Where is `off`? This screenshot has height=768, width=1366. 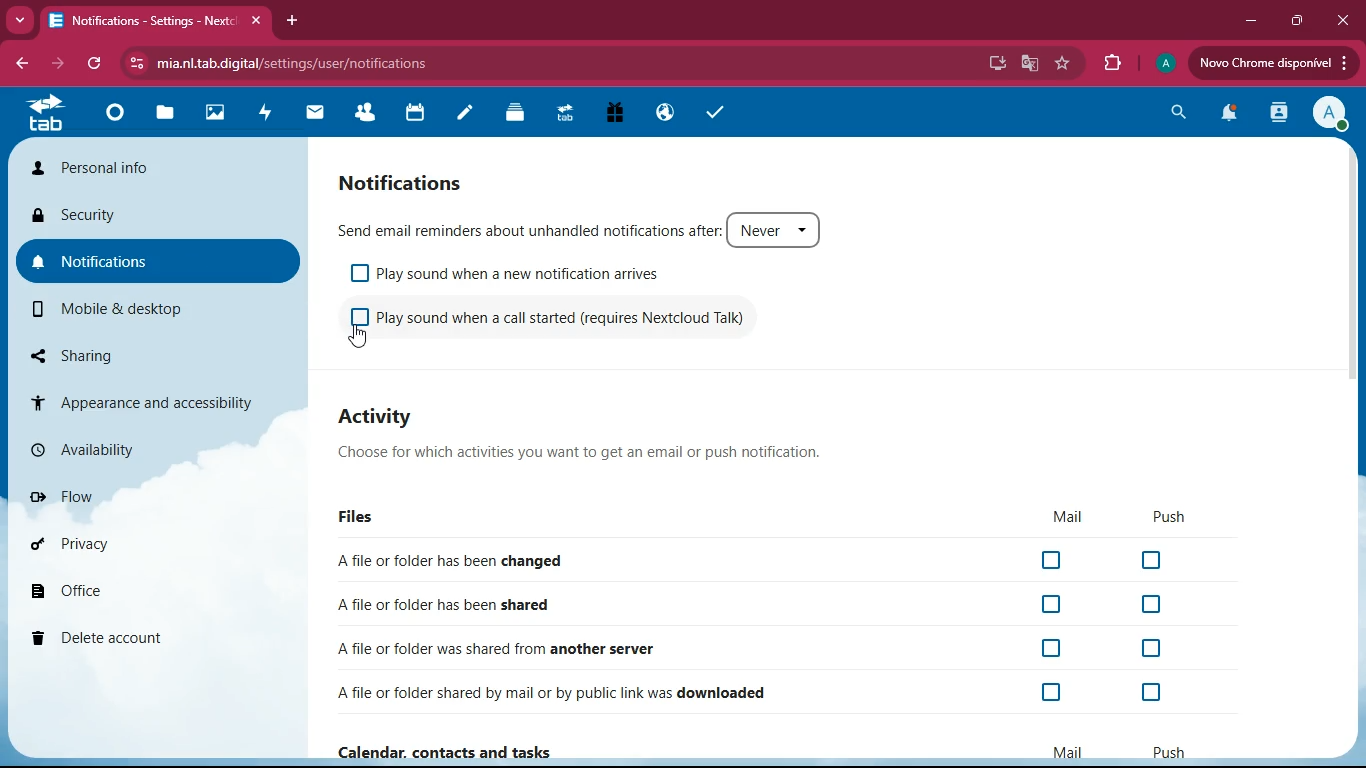 off is located at coordinates (1149, 693).